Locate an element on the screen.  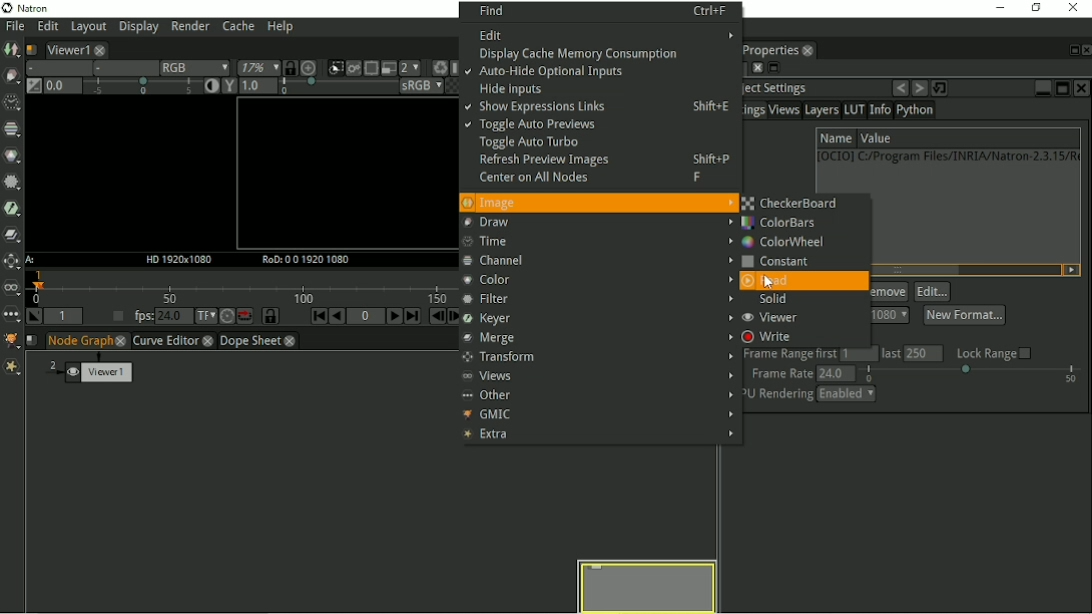
Float pane is located at coordinates (1070, 50).